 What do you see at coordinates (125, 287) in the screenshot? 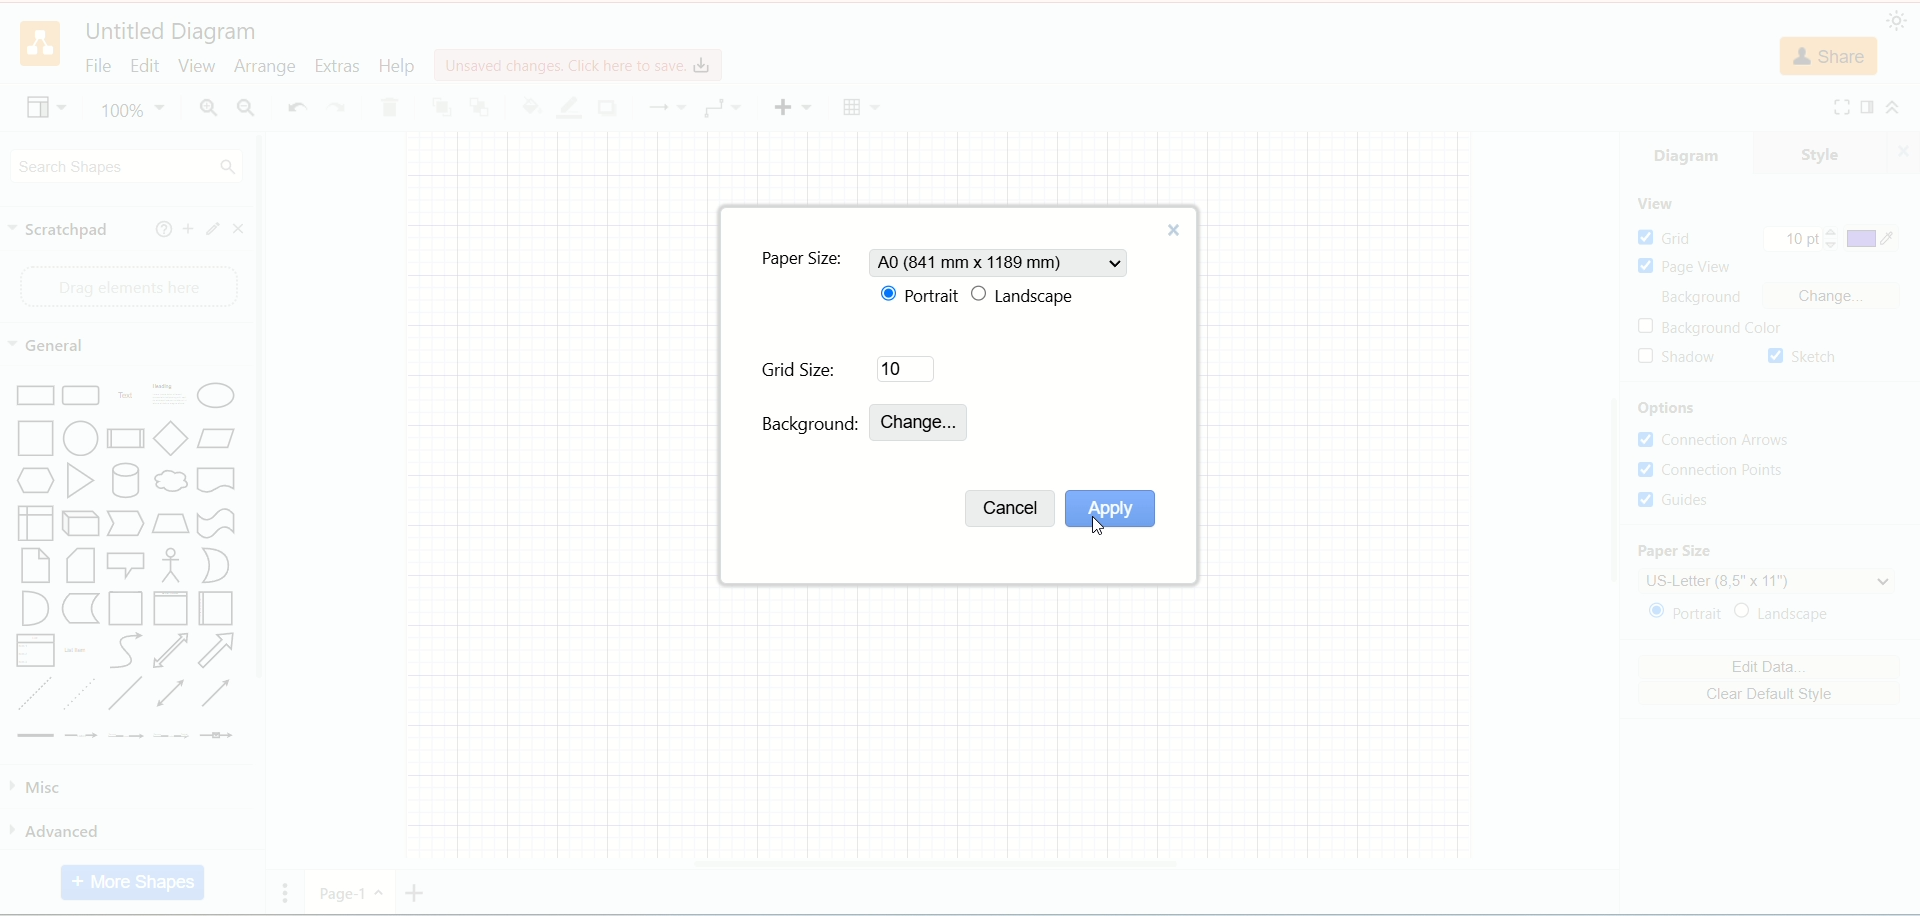
I see `drag element here` at bounding box center [125, 287].